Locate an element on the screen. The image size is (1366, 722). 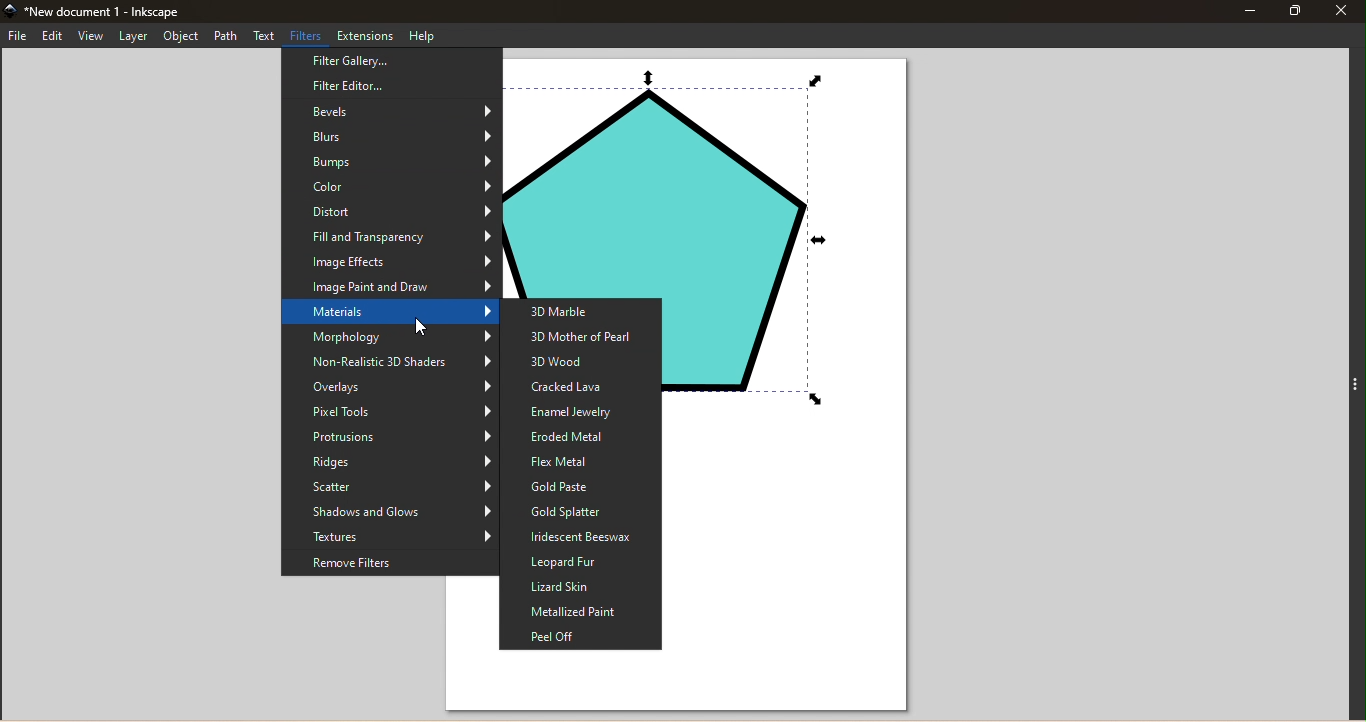
3D Wood is located at coordinates (582, 360).